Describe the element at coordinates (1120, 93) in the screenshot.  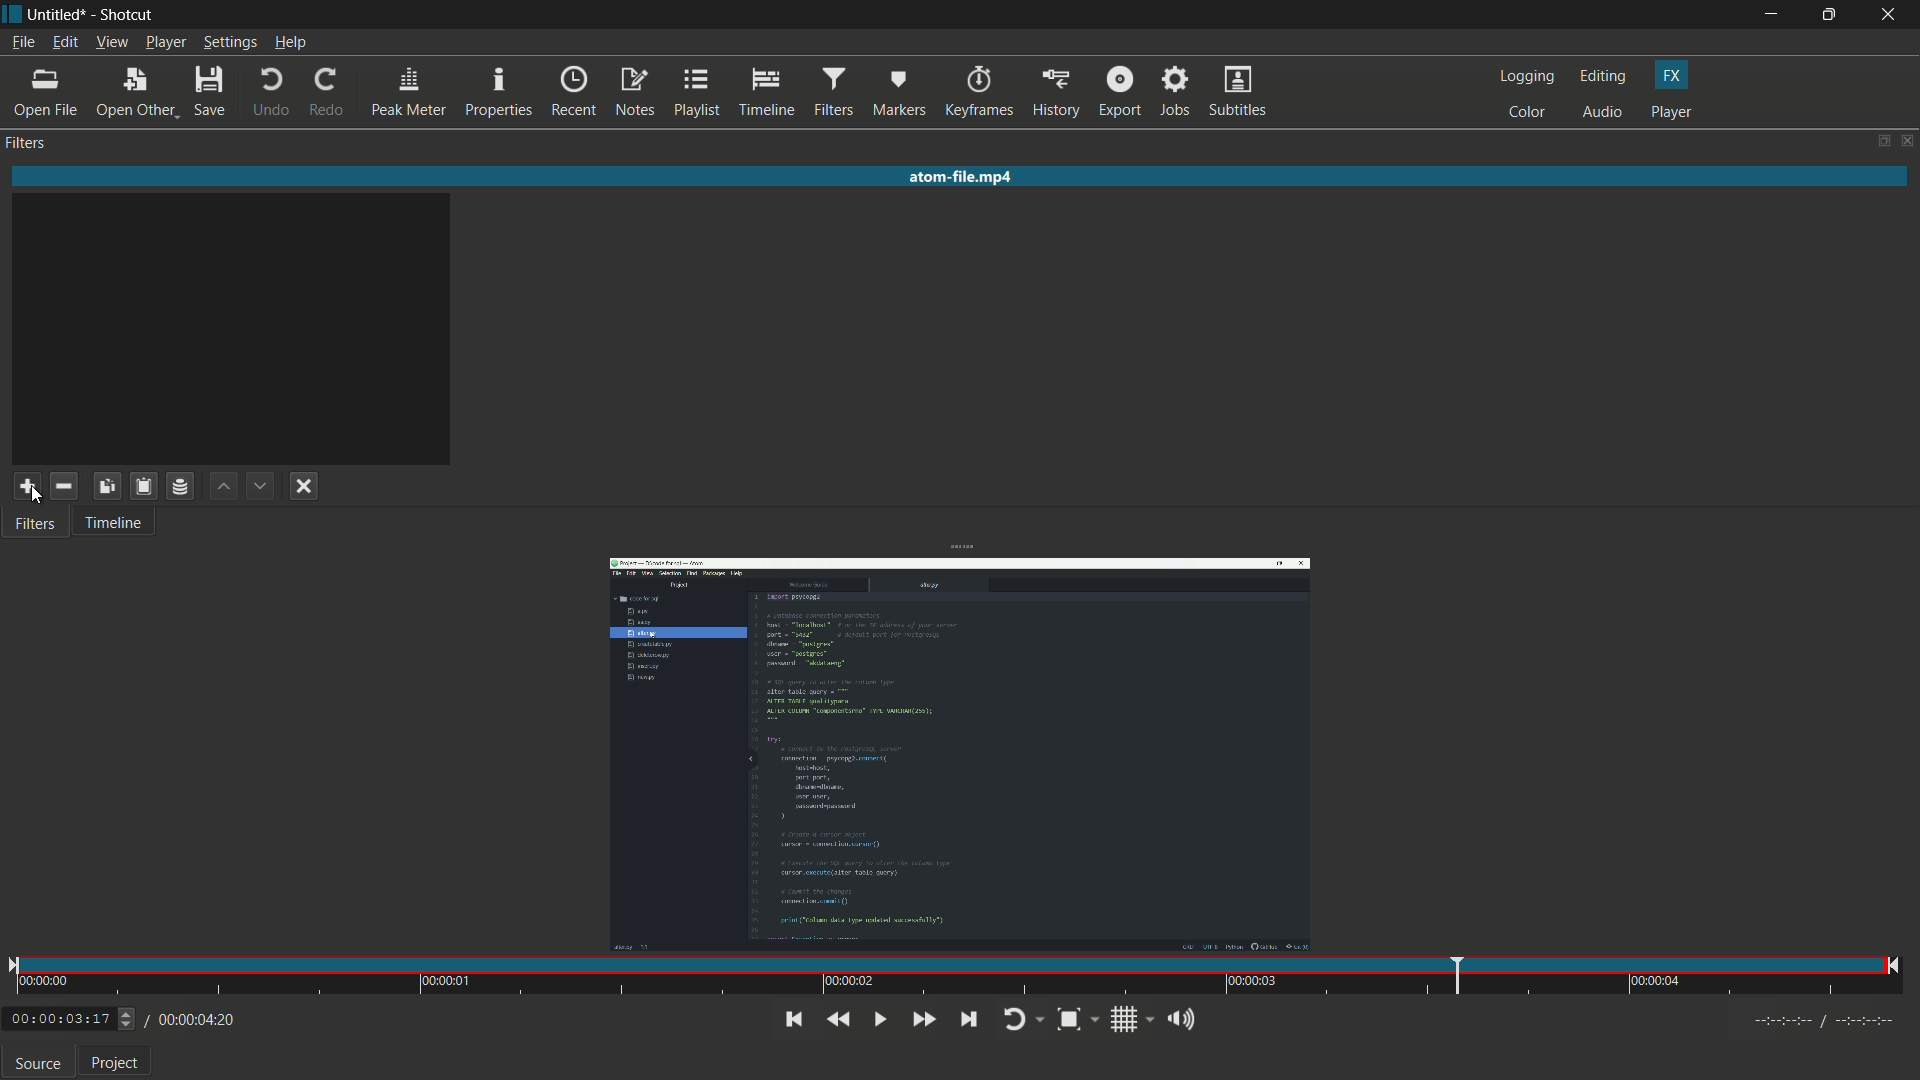
I see `export` at that location.